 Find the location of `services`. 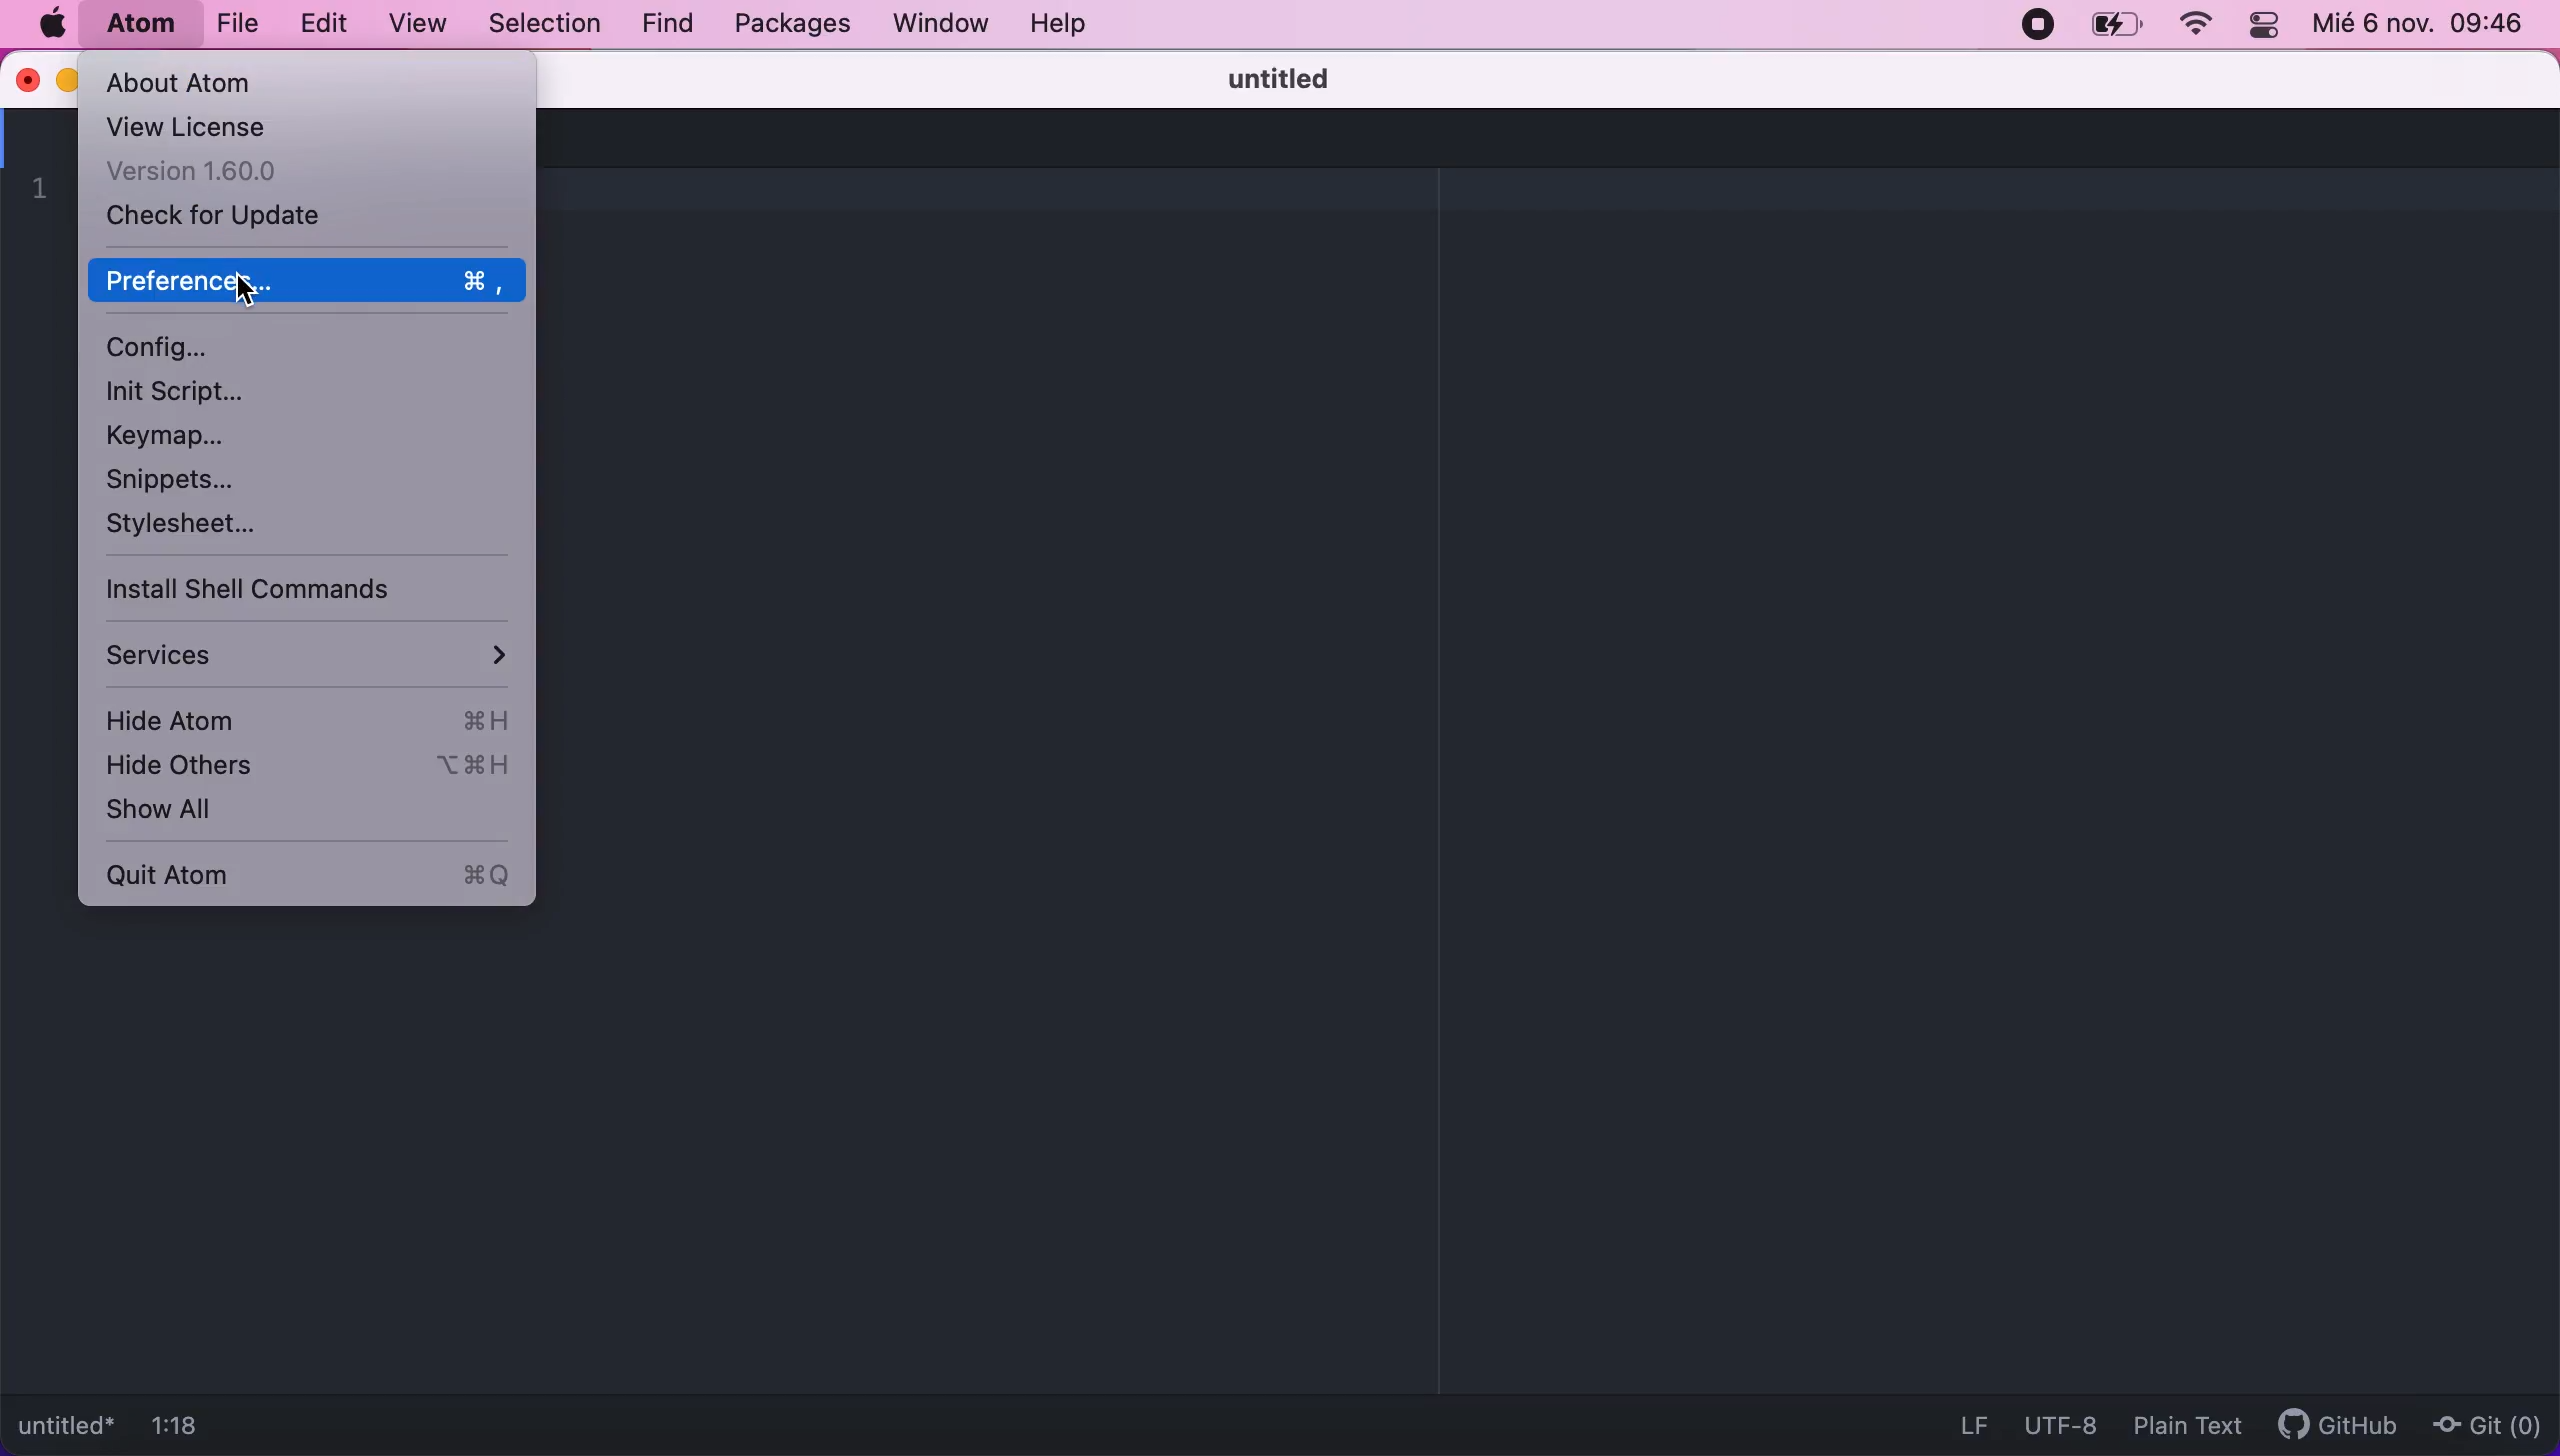

services is located at coordinates (314, 656).